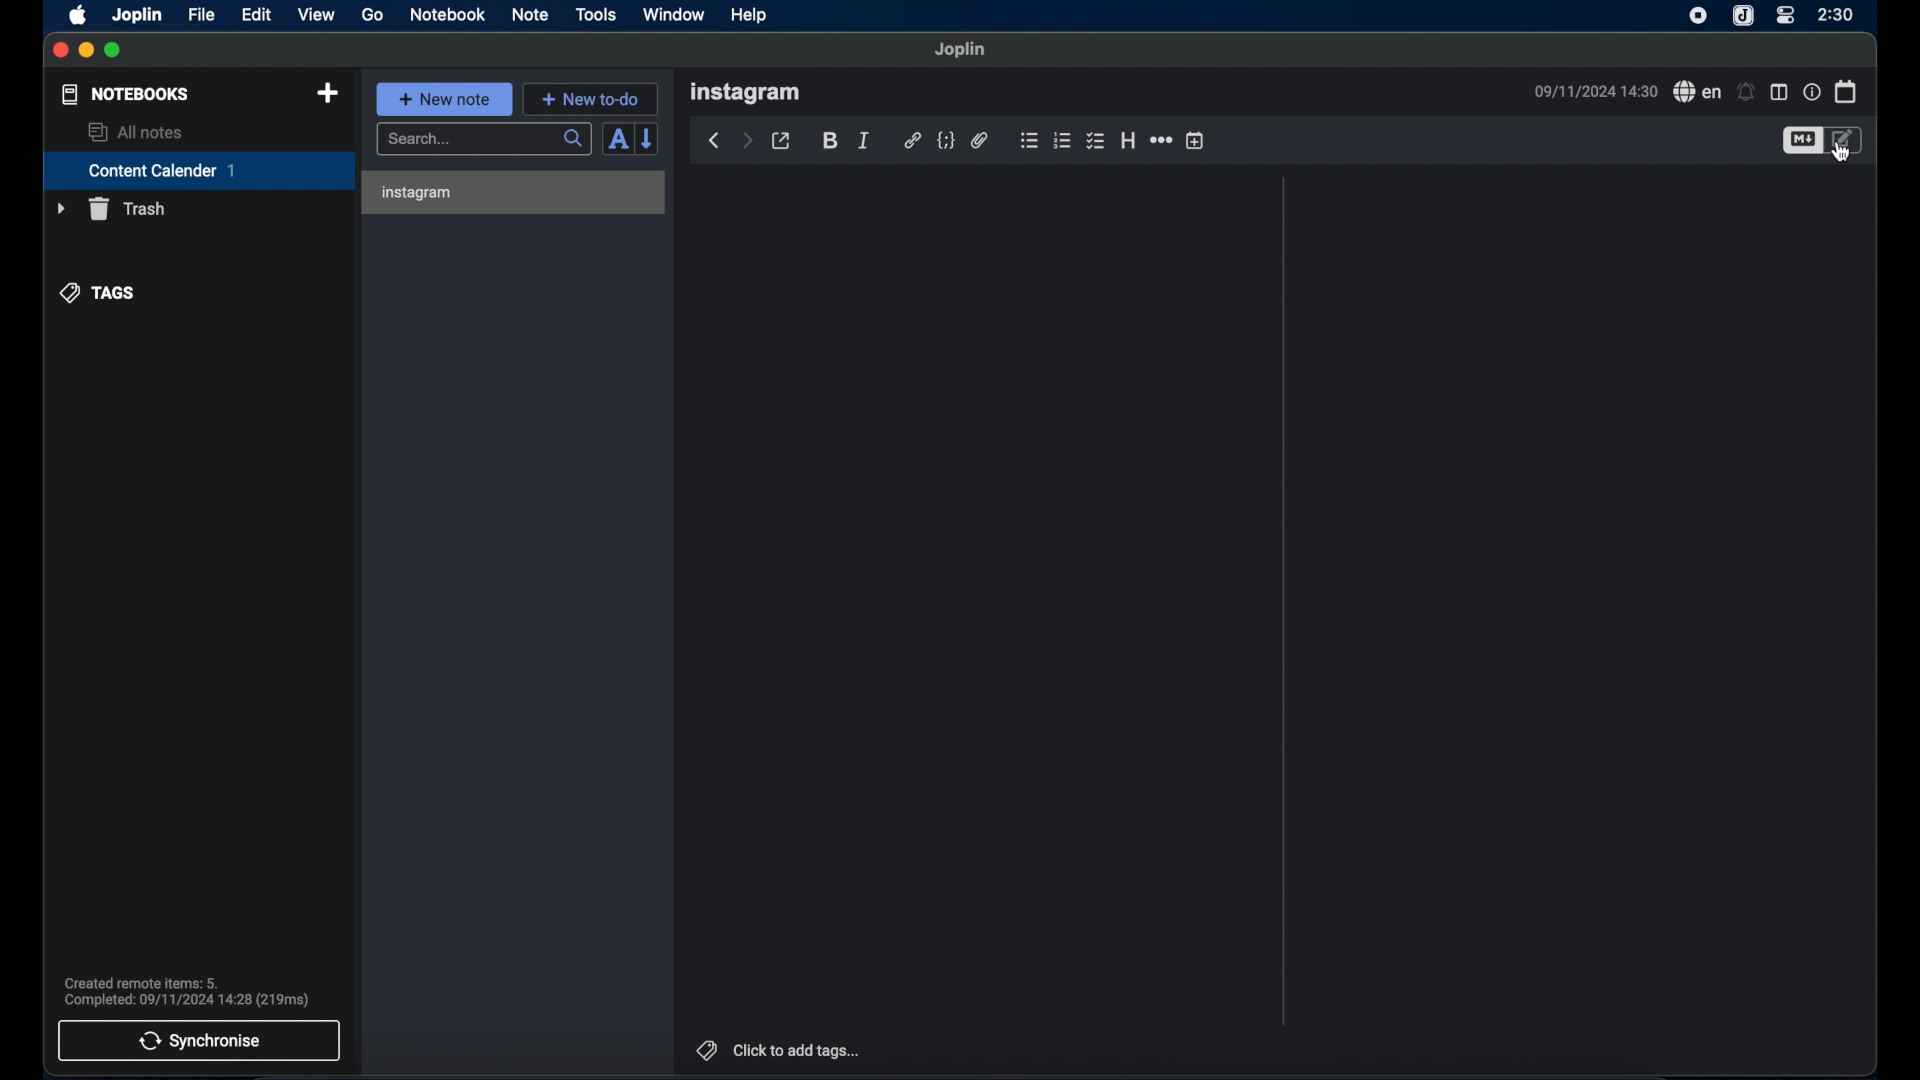 This screenshot has height=1080, width=1920. What do you see at coordinates (751, 16) in the screenshot?
I see `help` at bounding box center [751, 16].